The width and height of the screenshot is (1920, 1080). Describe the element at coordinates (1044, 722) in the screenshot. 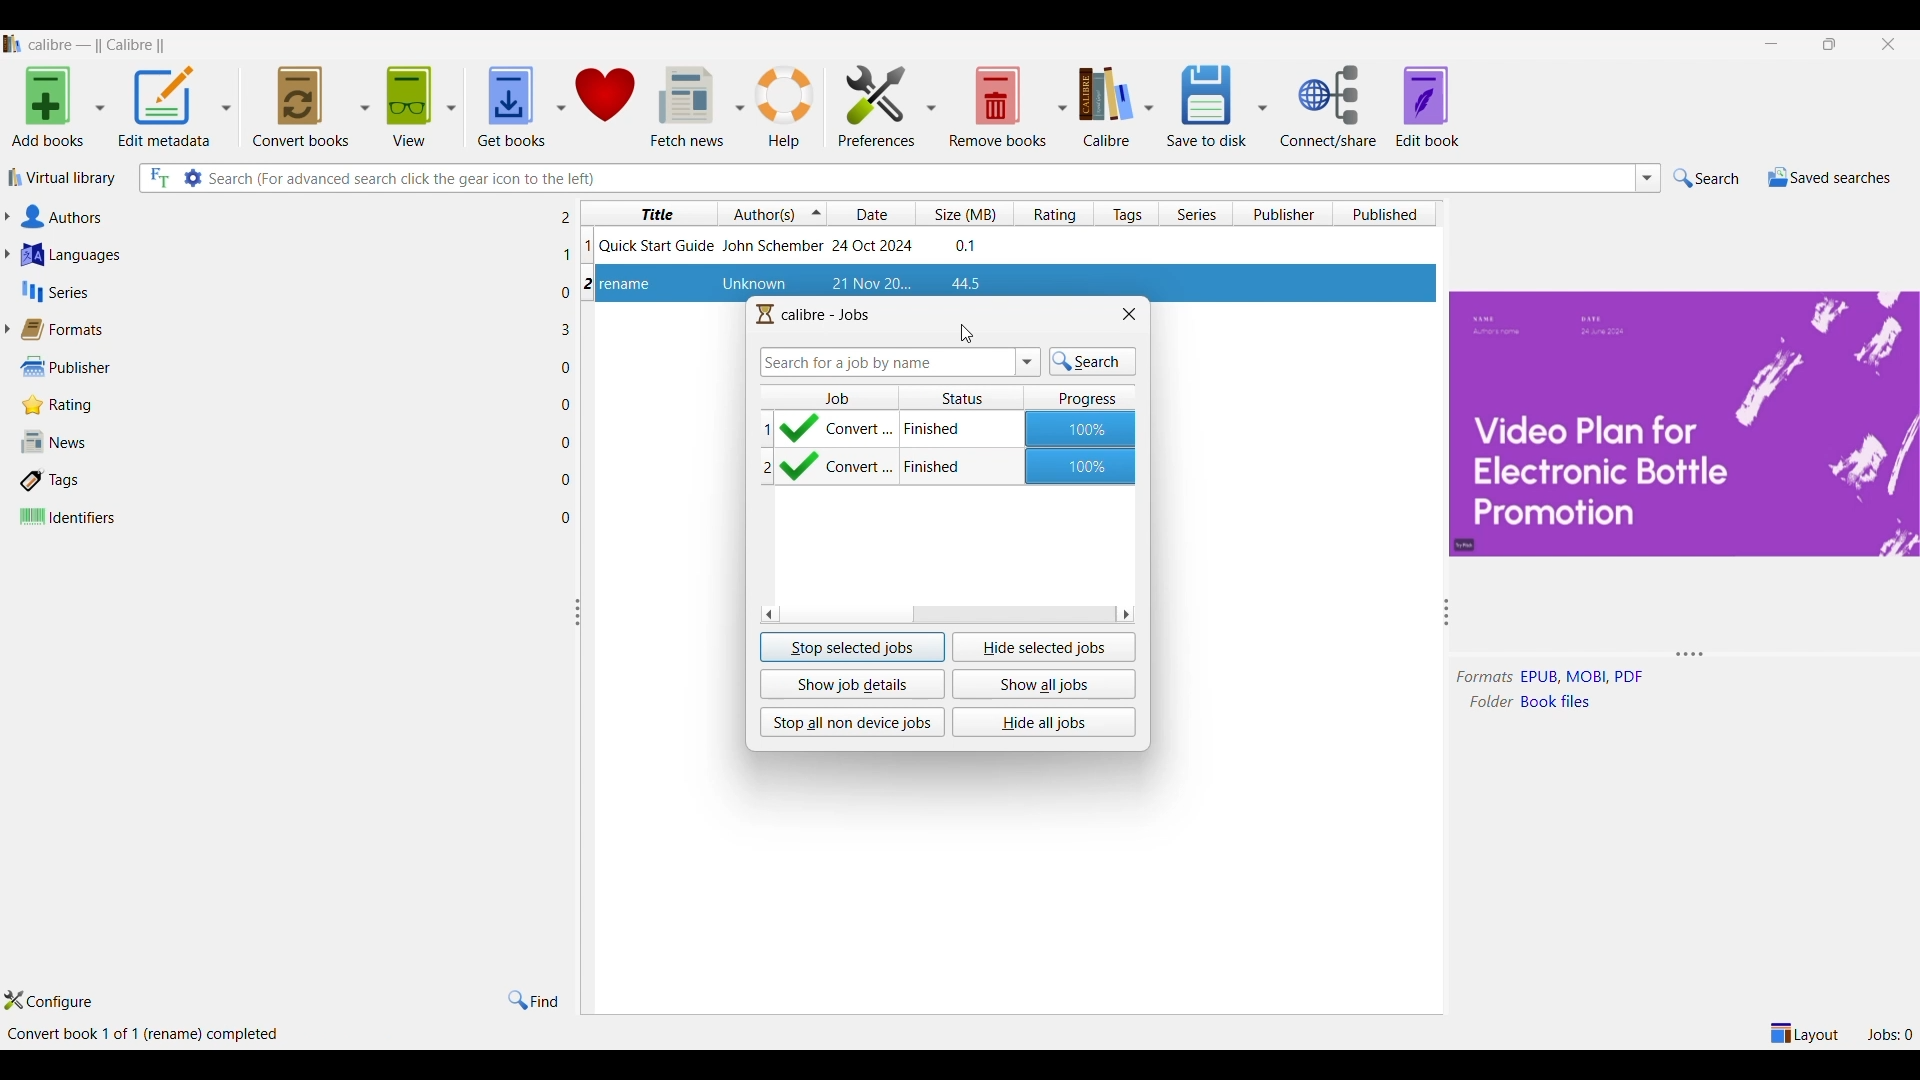

I see `Hide all jobs` at that location.